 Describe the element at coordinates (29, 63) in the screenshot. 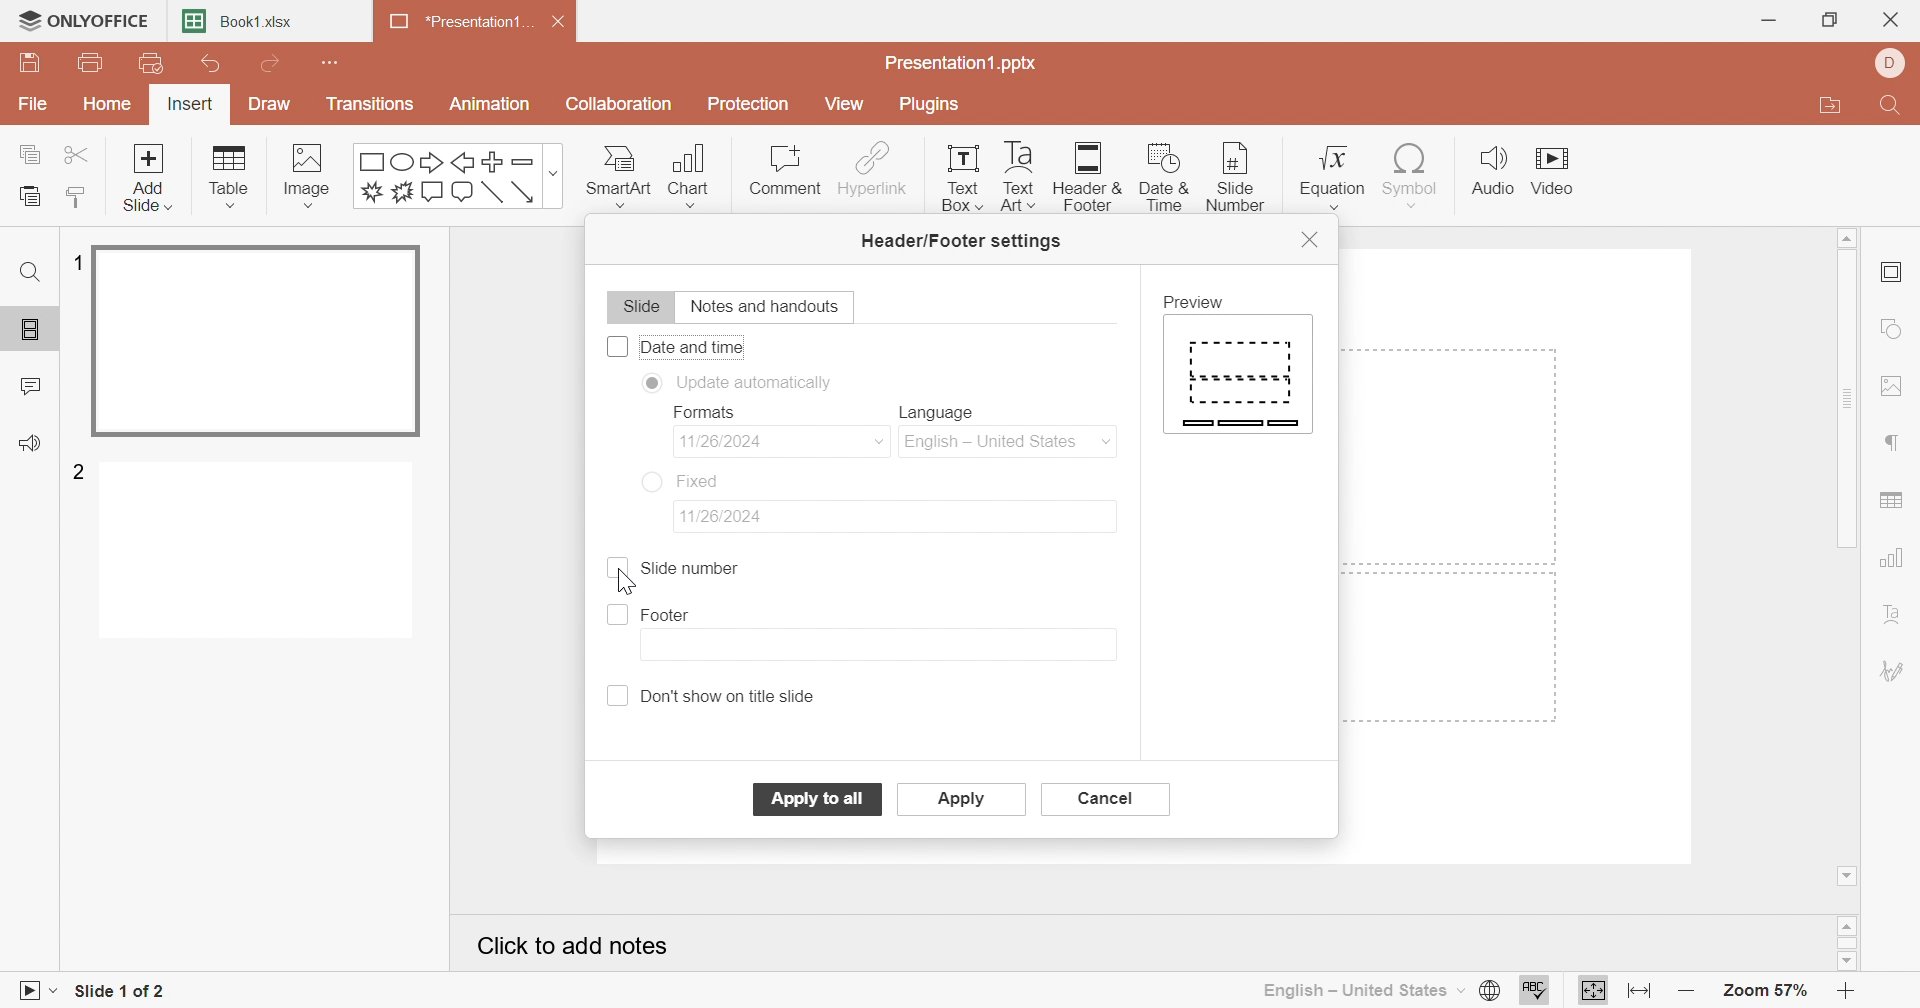

I see `Save` at that location.